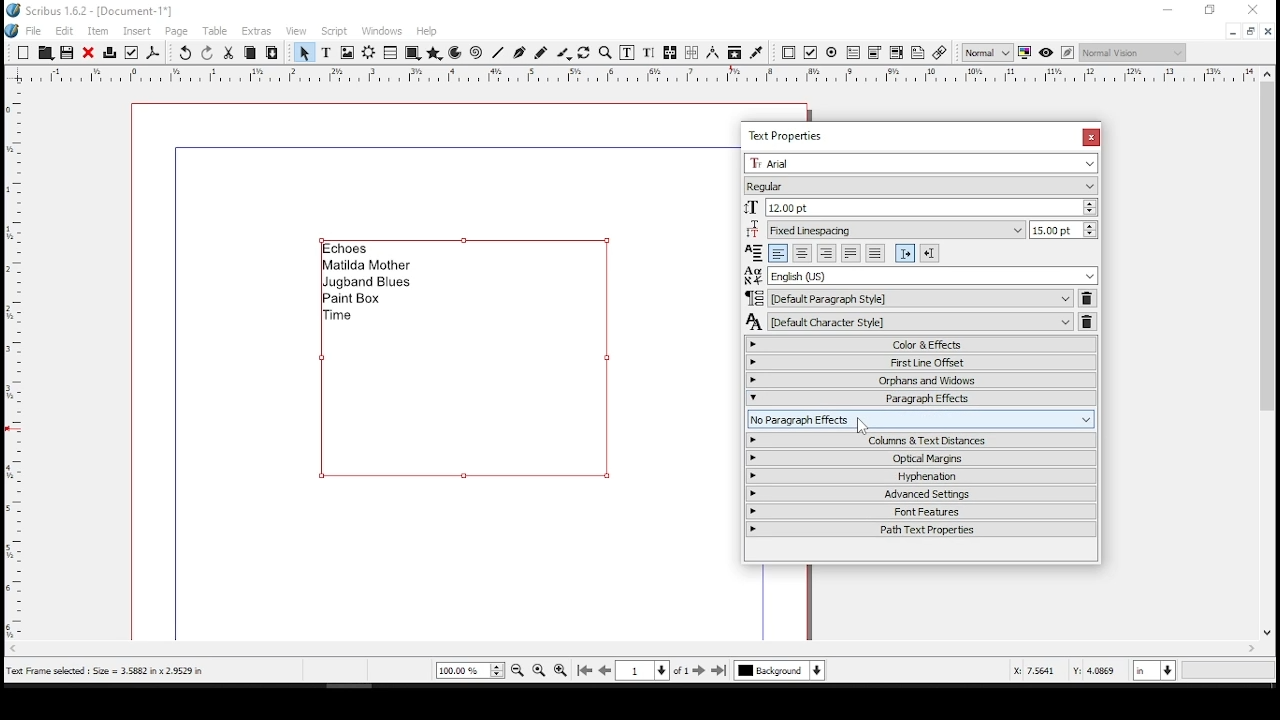 This screenshot has height=720, width=1280. I want to click on PDF push button, so click(789, 52).